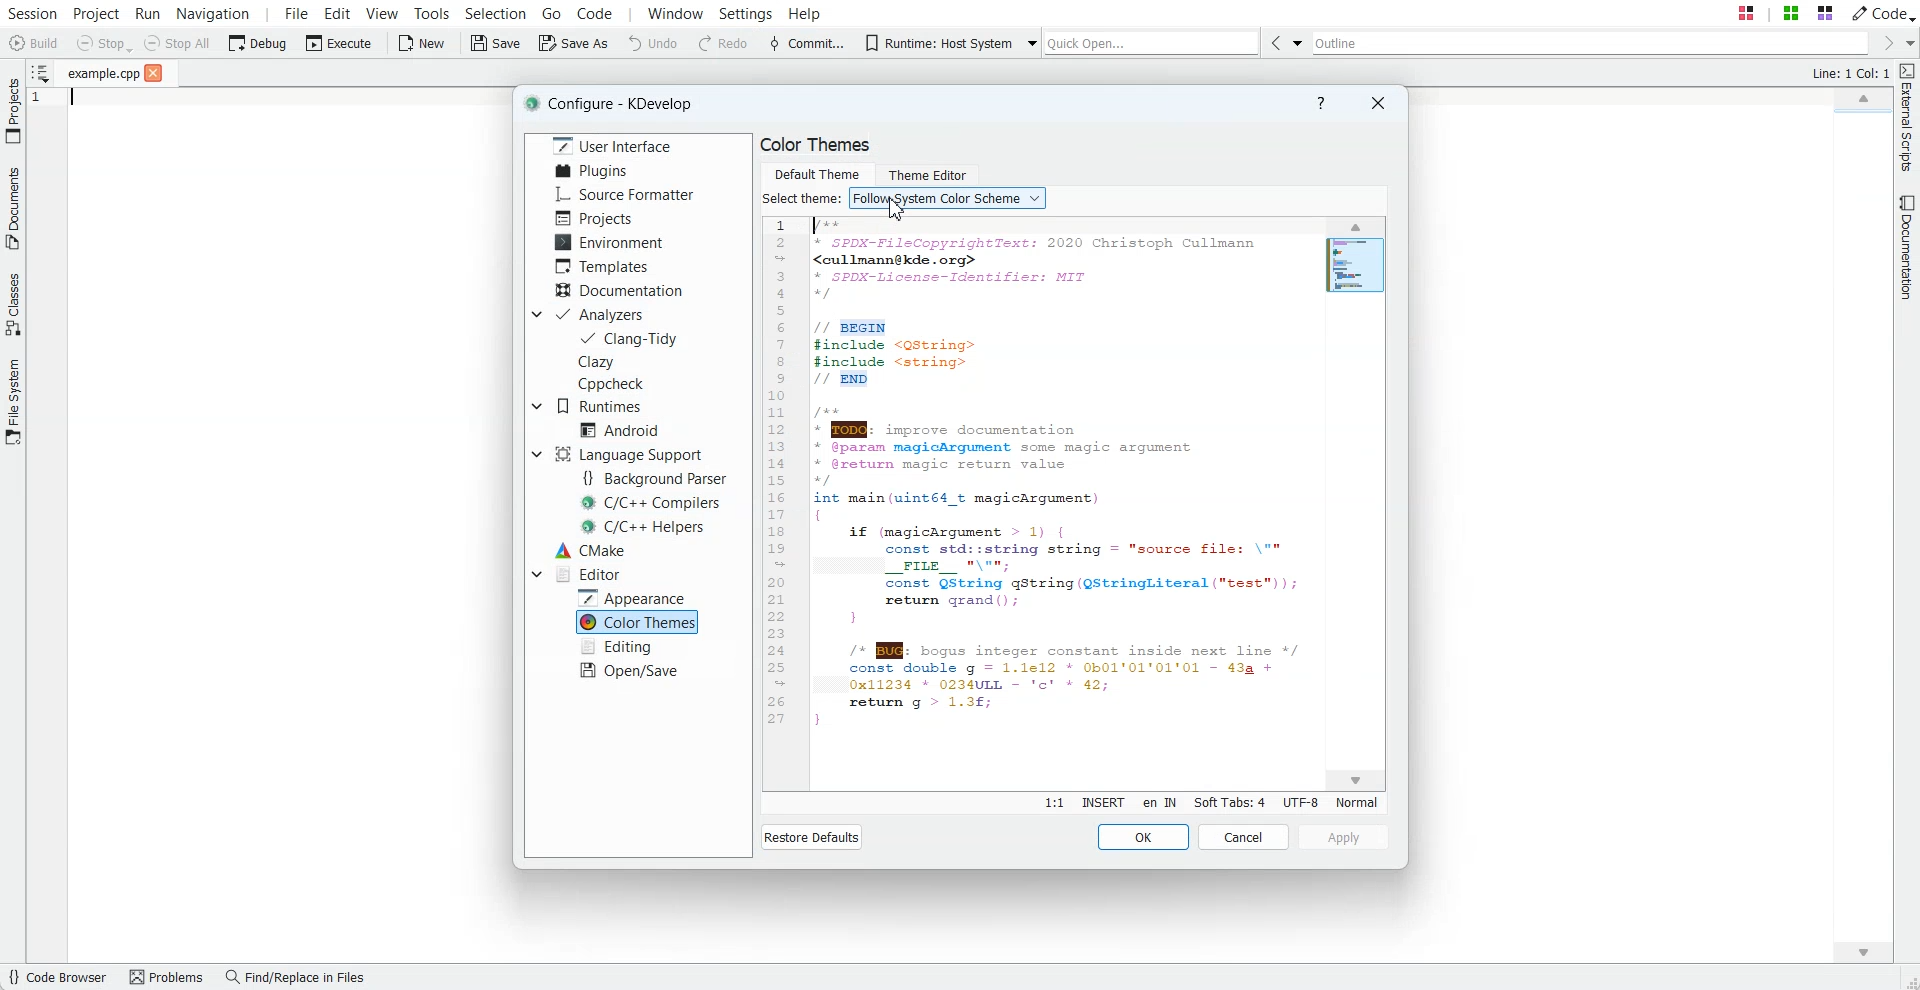 The image size is (1920, 990). I want to click on Cursor, so click(1355, 227).